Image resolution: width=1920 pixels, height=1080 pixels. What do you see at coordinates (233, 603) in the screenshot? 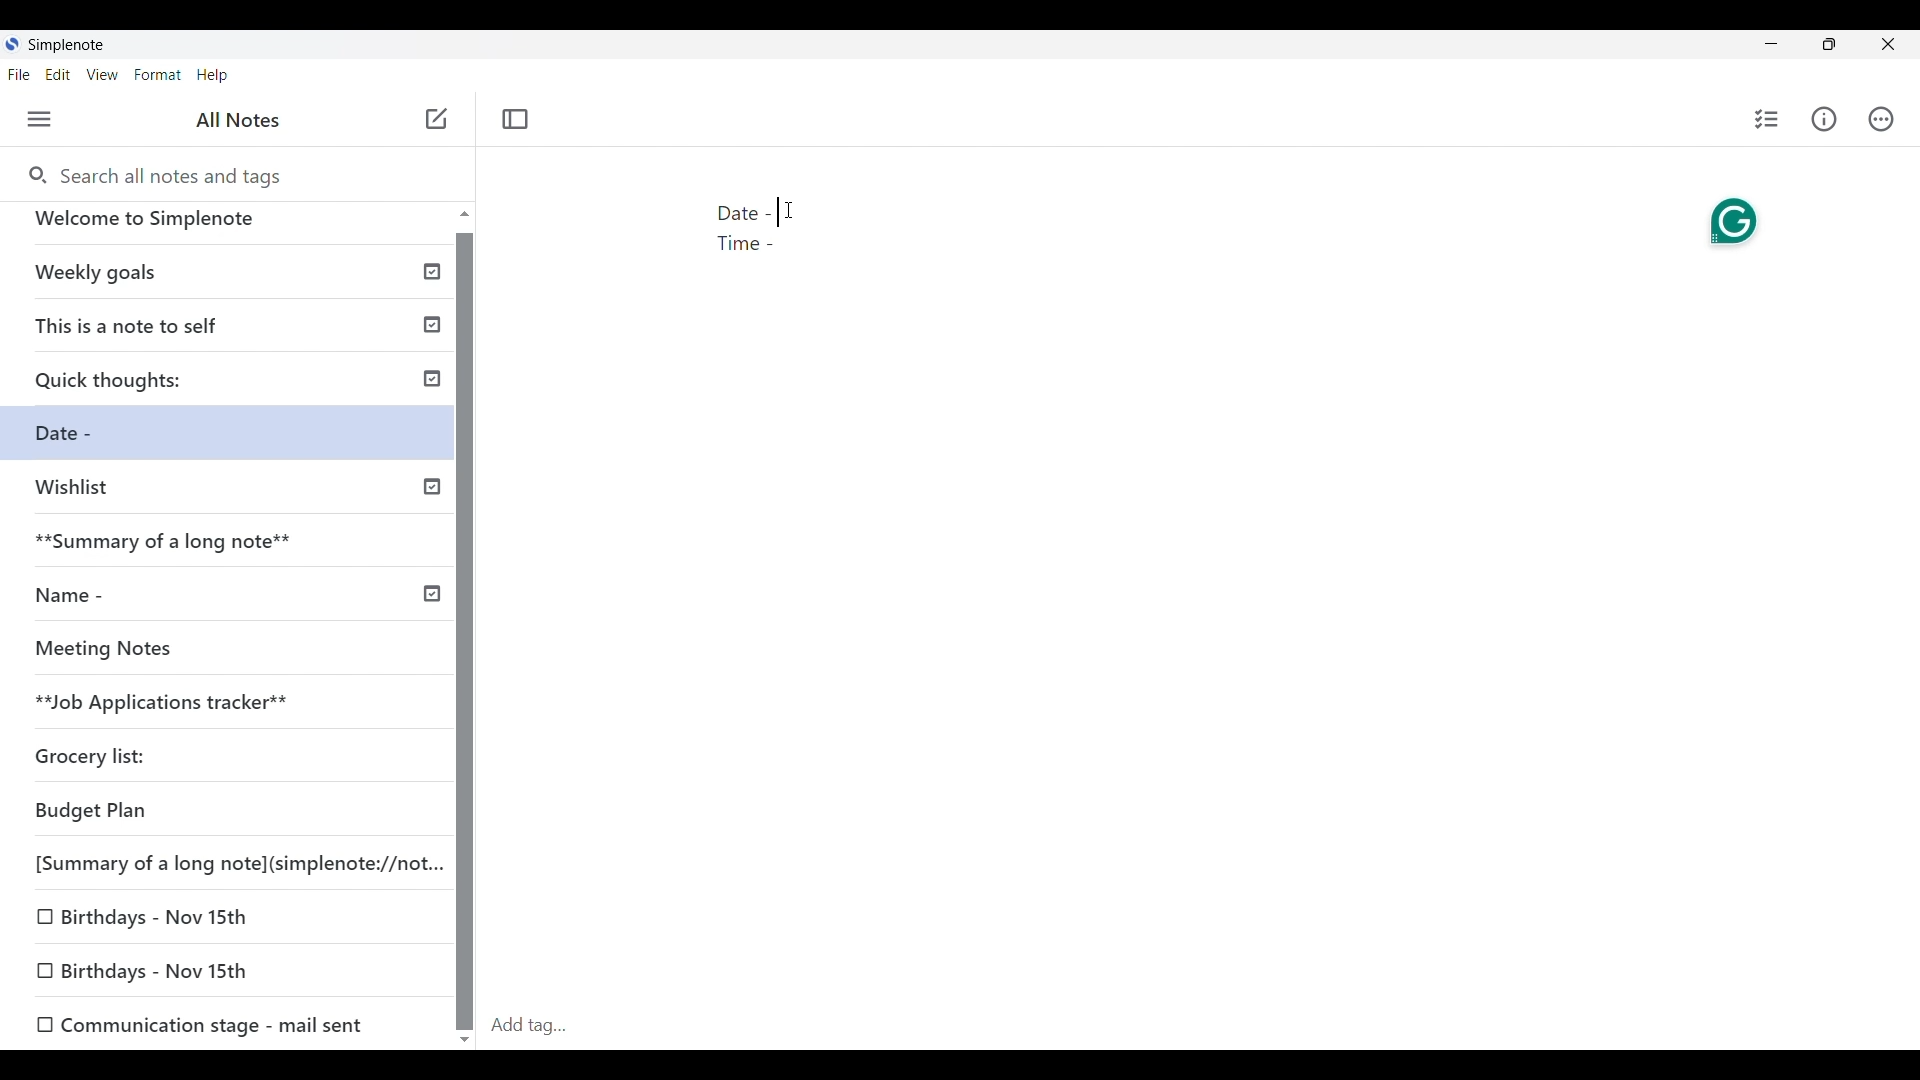
I see `Published note indicated by check icon` at bounding box center [233, 603].